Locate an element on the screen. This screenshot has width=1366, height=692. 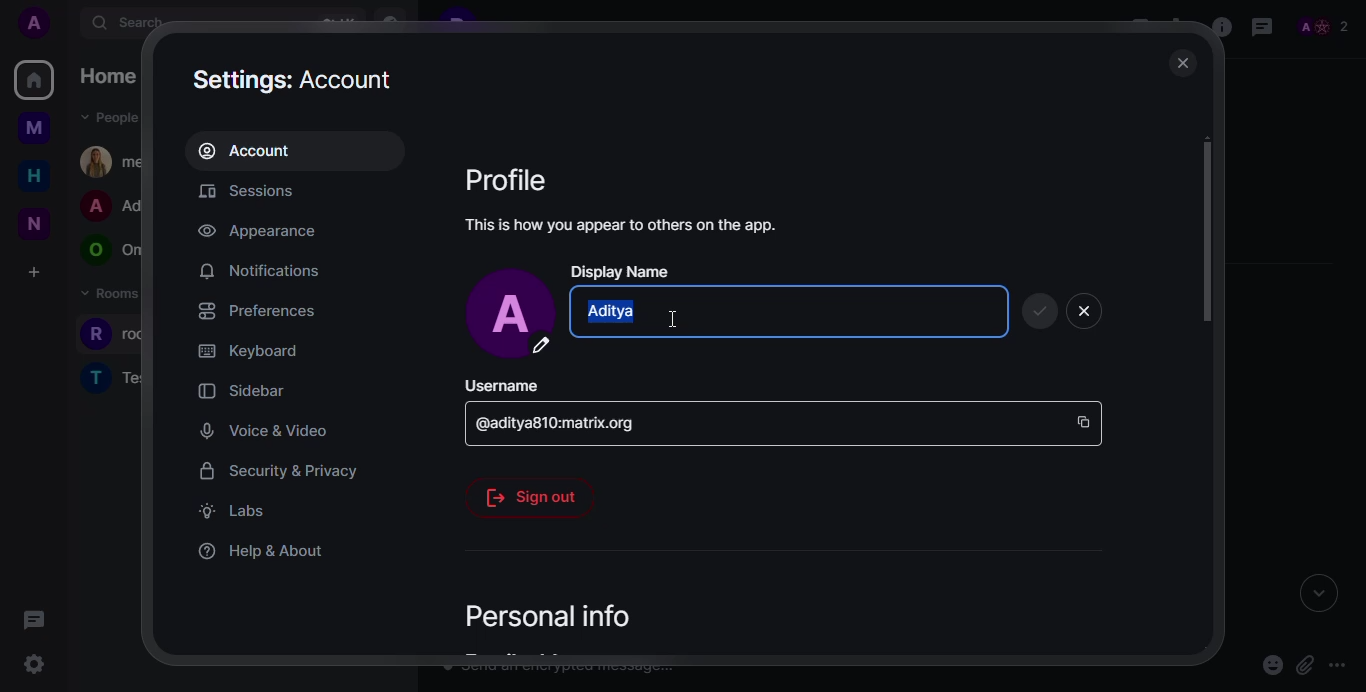
search is located at coordinates (127, 23).